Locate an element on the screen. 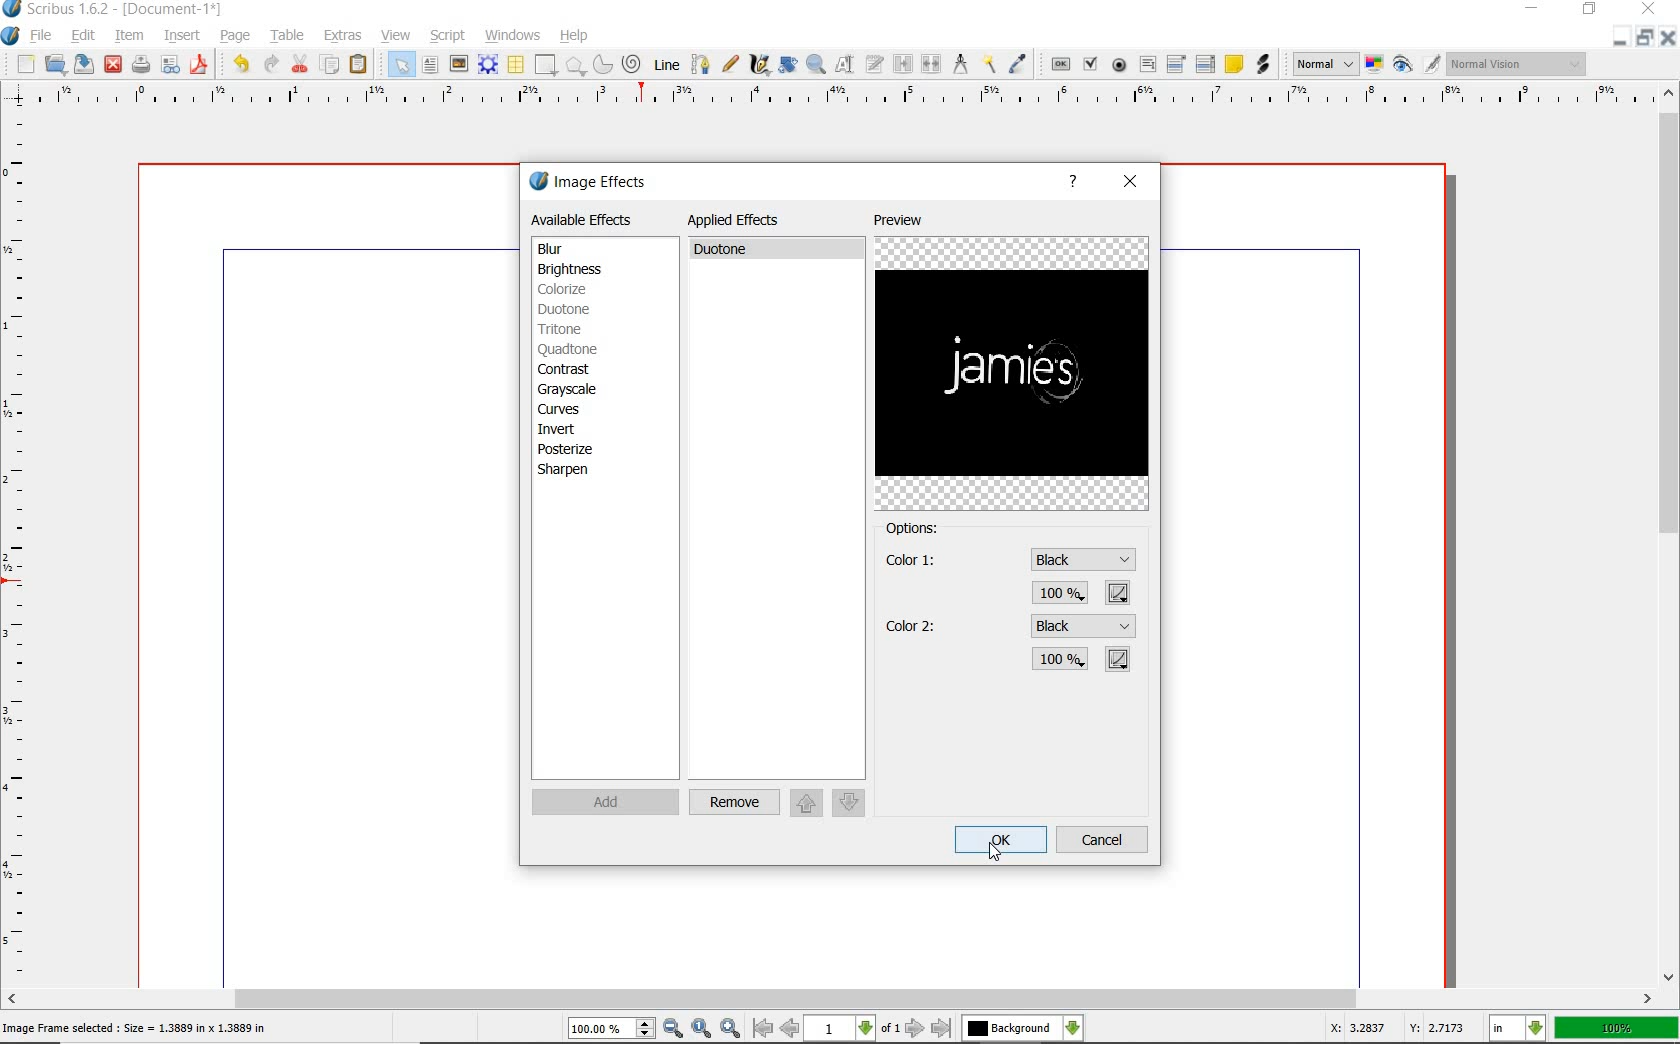 The width and height of the screenshot is (1680, 1044). visual appearance of the display is located at coordinates (1516, 66).